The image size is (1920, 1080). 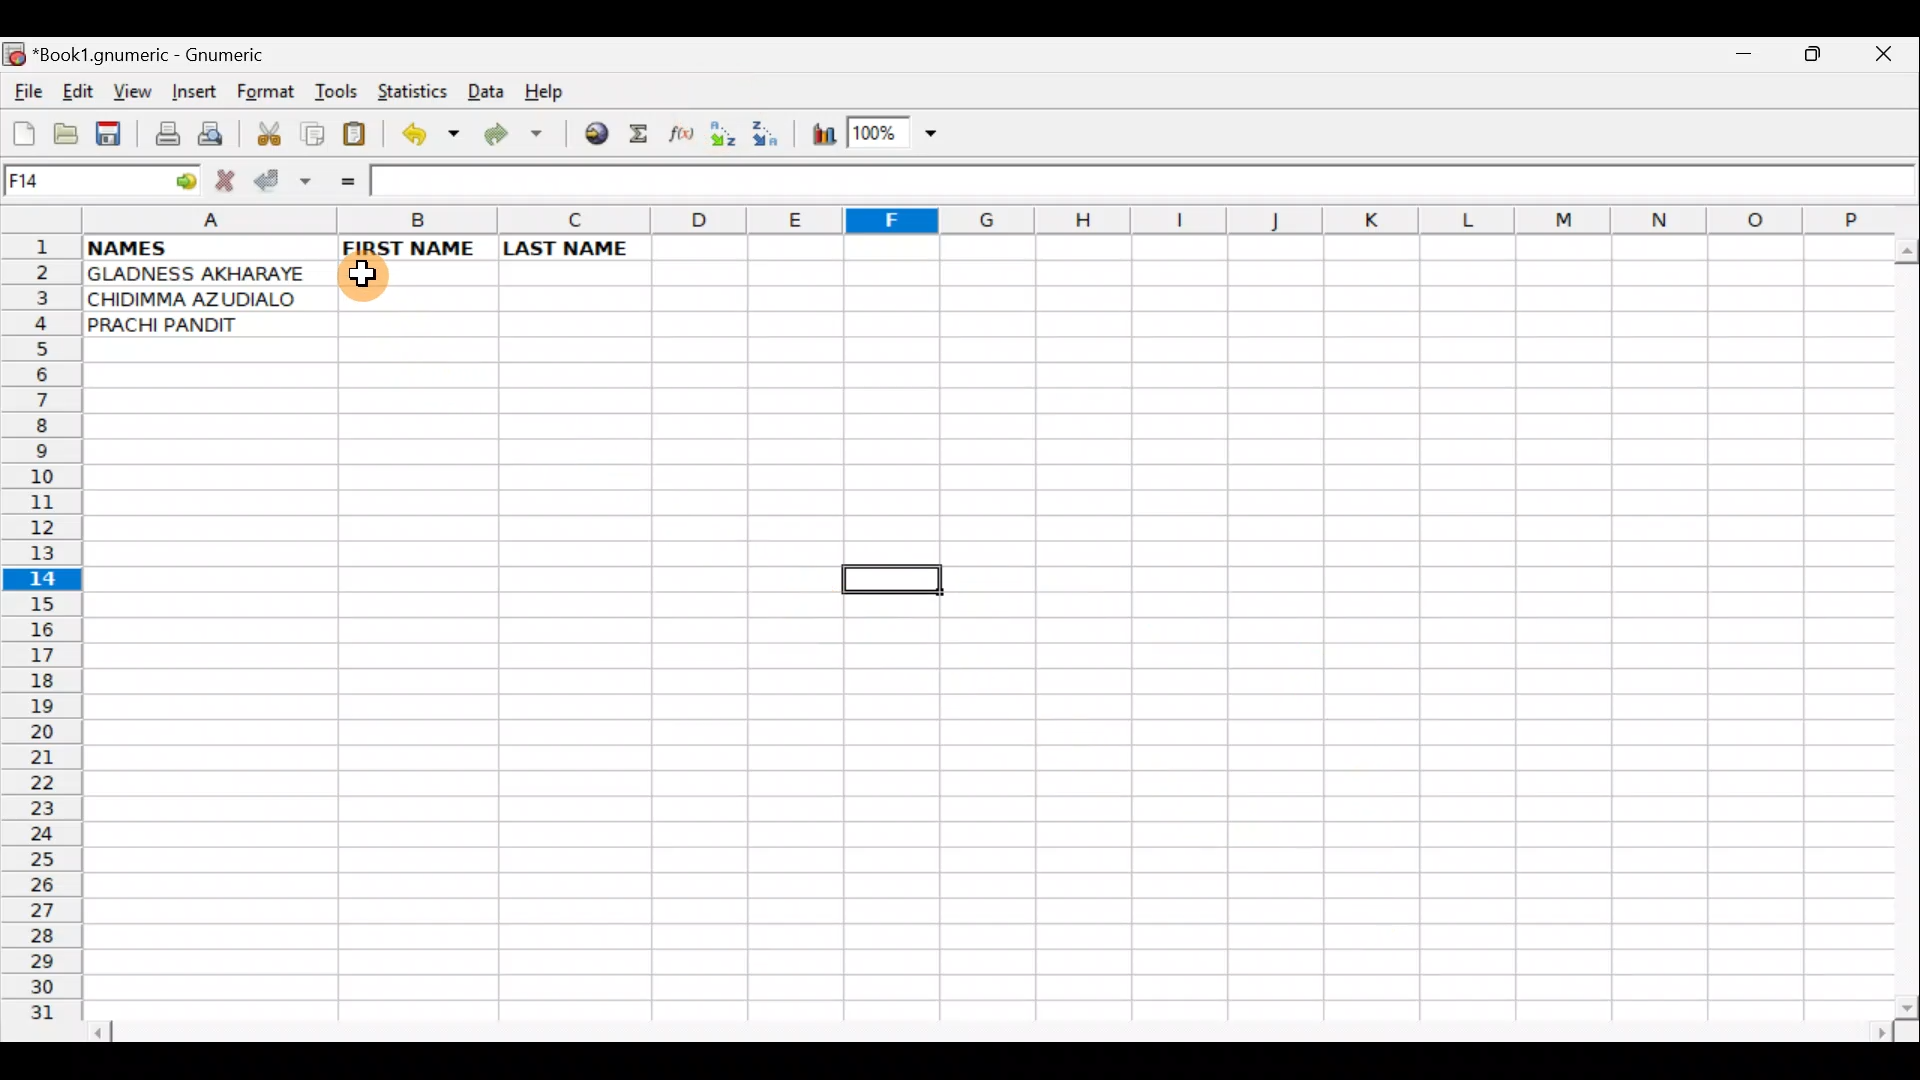 I want to click on Insert hyperlink, so click(x=593, y=135).